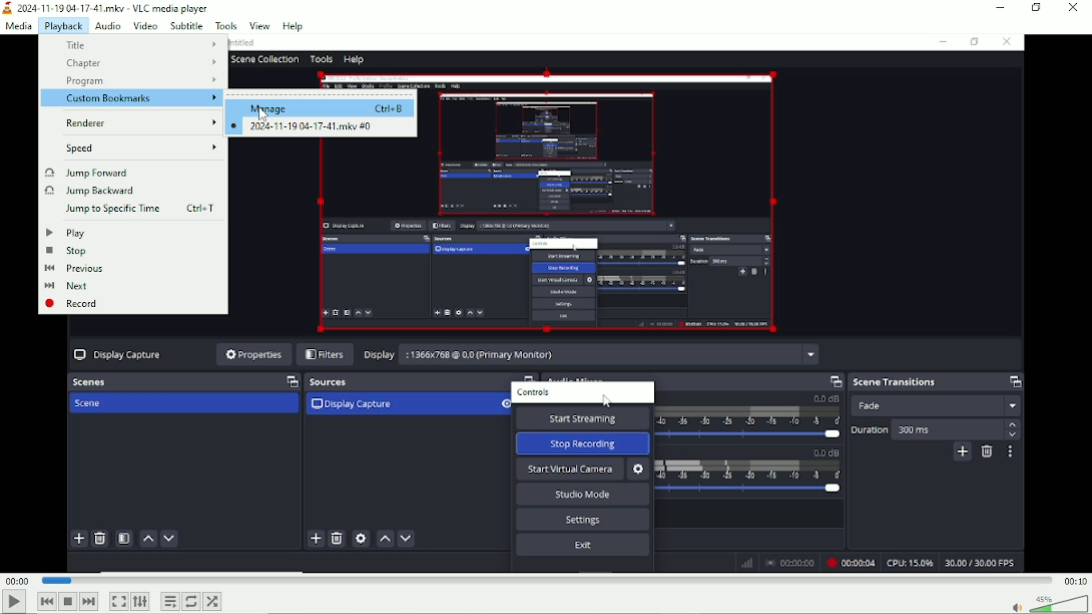 The width and height of the screenshot is (1092, 614). I want to click on 2024-11-19 04-17-41.mkv #0, so click(302, 127).